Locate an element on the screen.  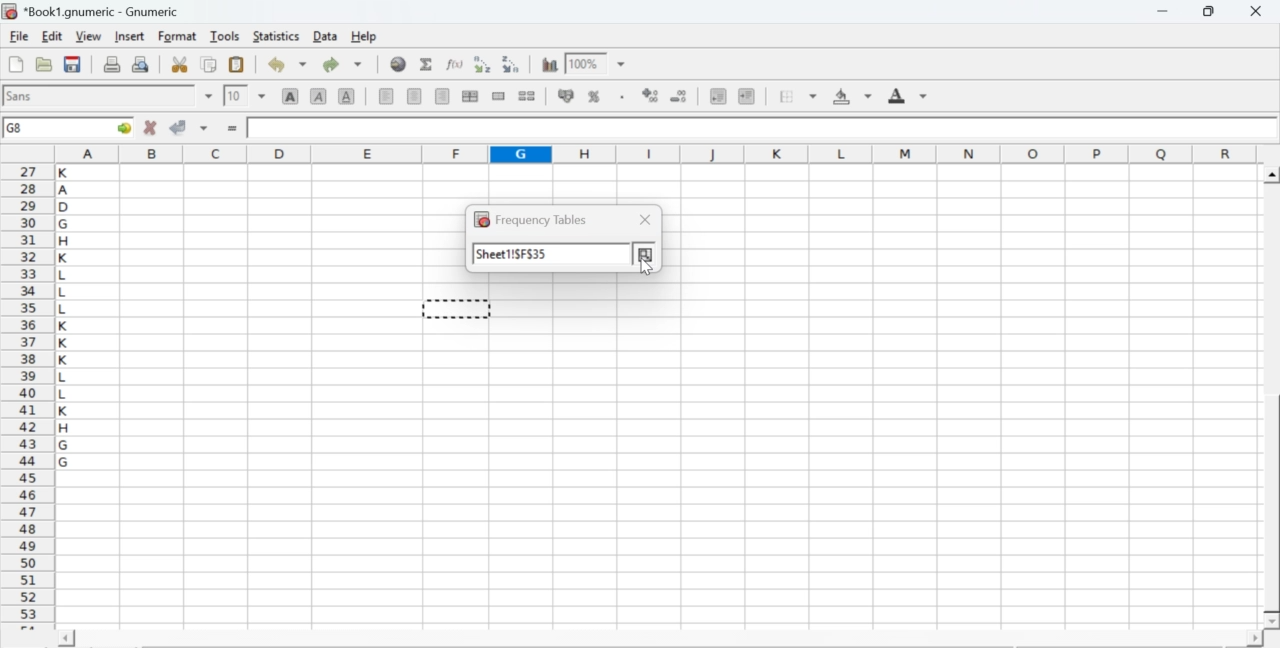
help is located at coordinates (366, 37).